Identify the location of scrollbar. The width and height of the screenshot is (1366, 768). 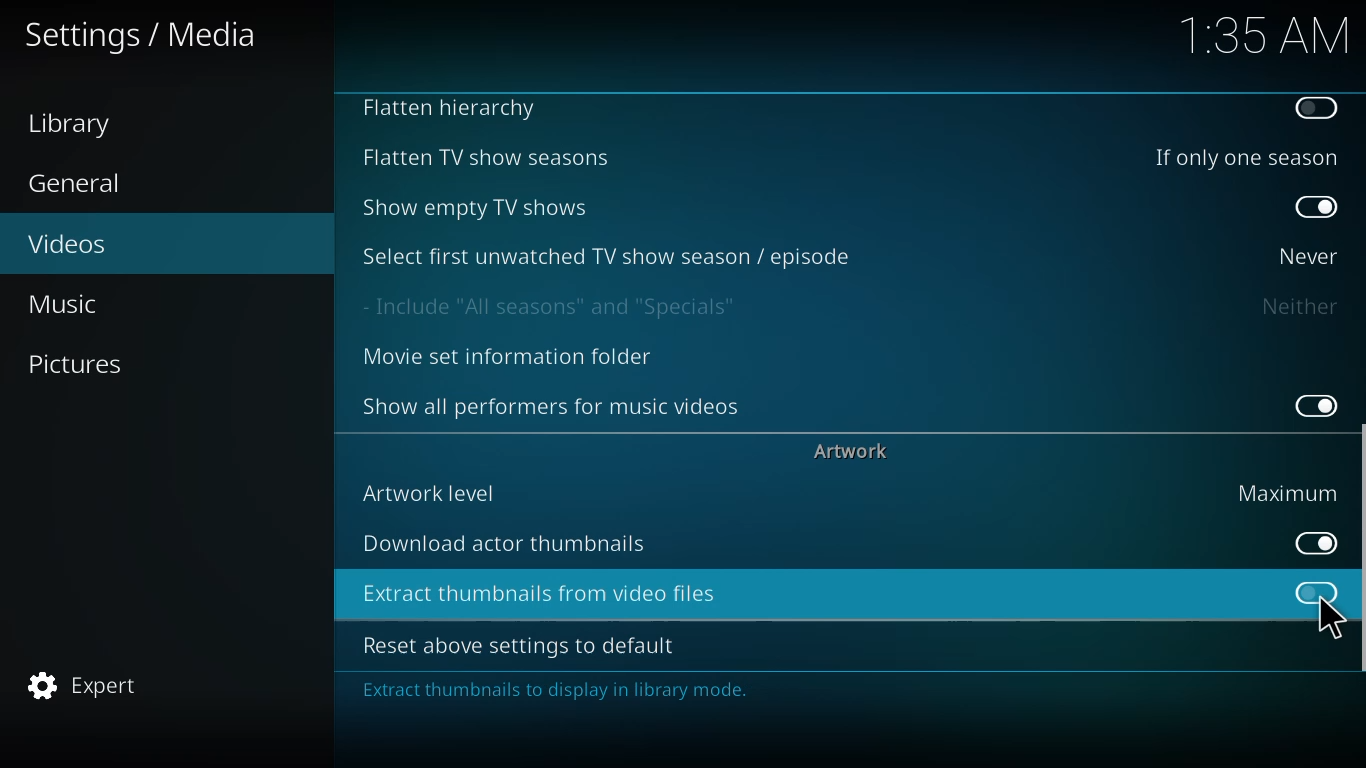
(1357, 560).